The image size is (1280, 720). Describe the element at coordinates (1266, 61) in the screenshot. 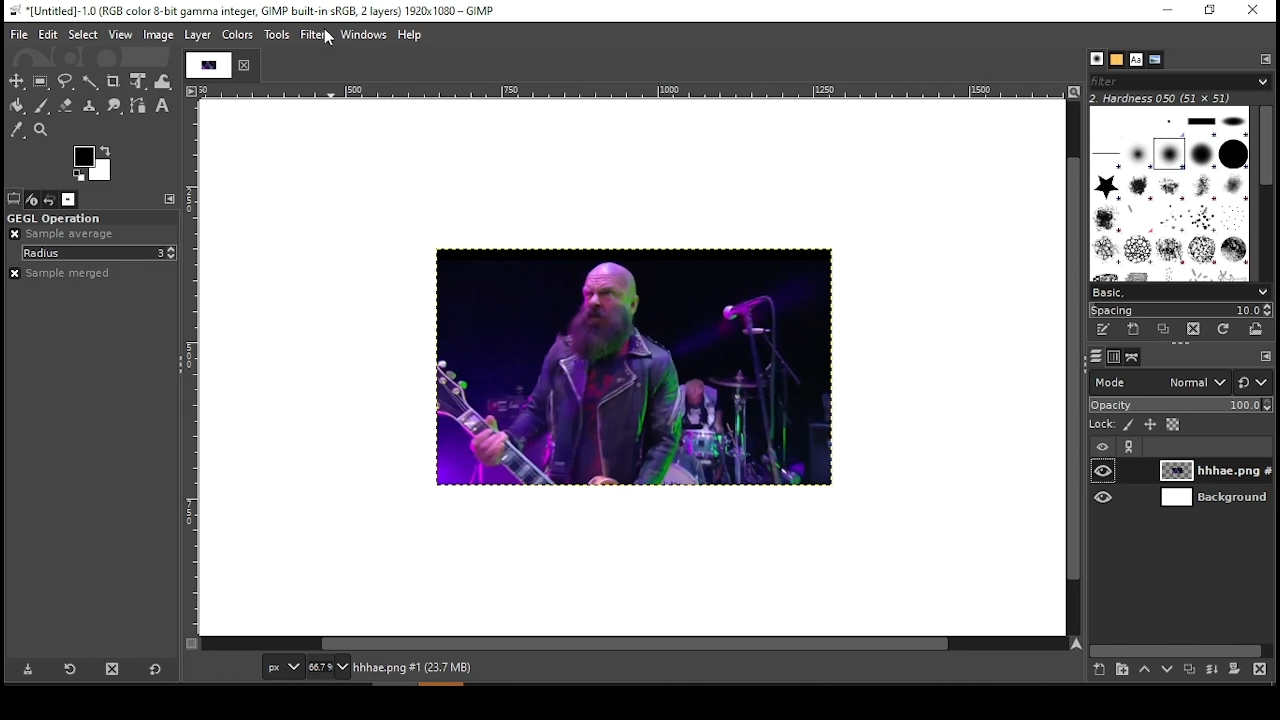

I see `configure this tab` at that location.